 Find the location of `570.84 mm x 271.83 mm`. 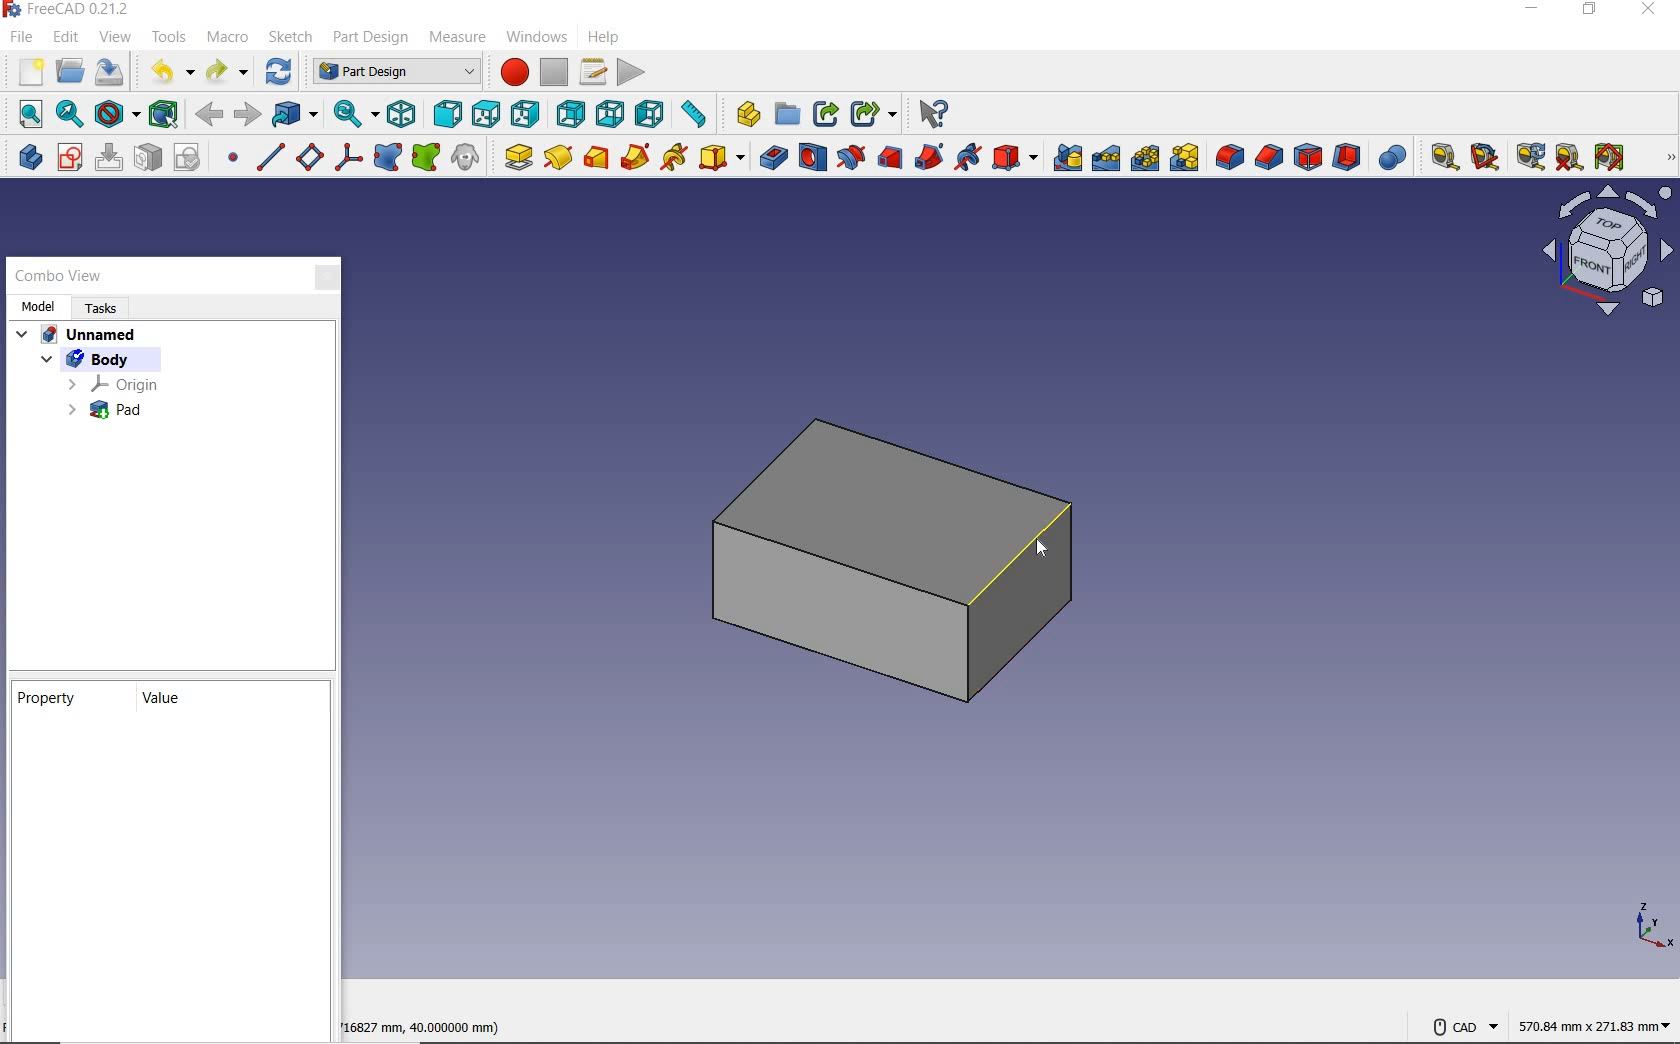

570.84 mm x 271.83 mm is located at coordinates (1591, 1023).